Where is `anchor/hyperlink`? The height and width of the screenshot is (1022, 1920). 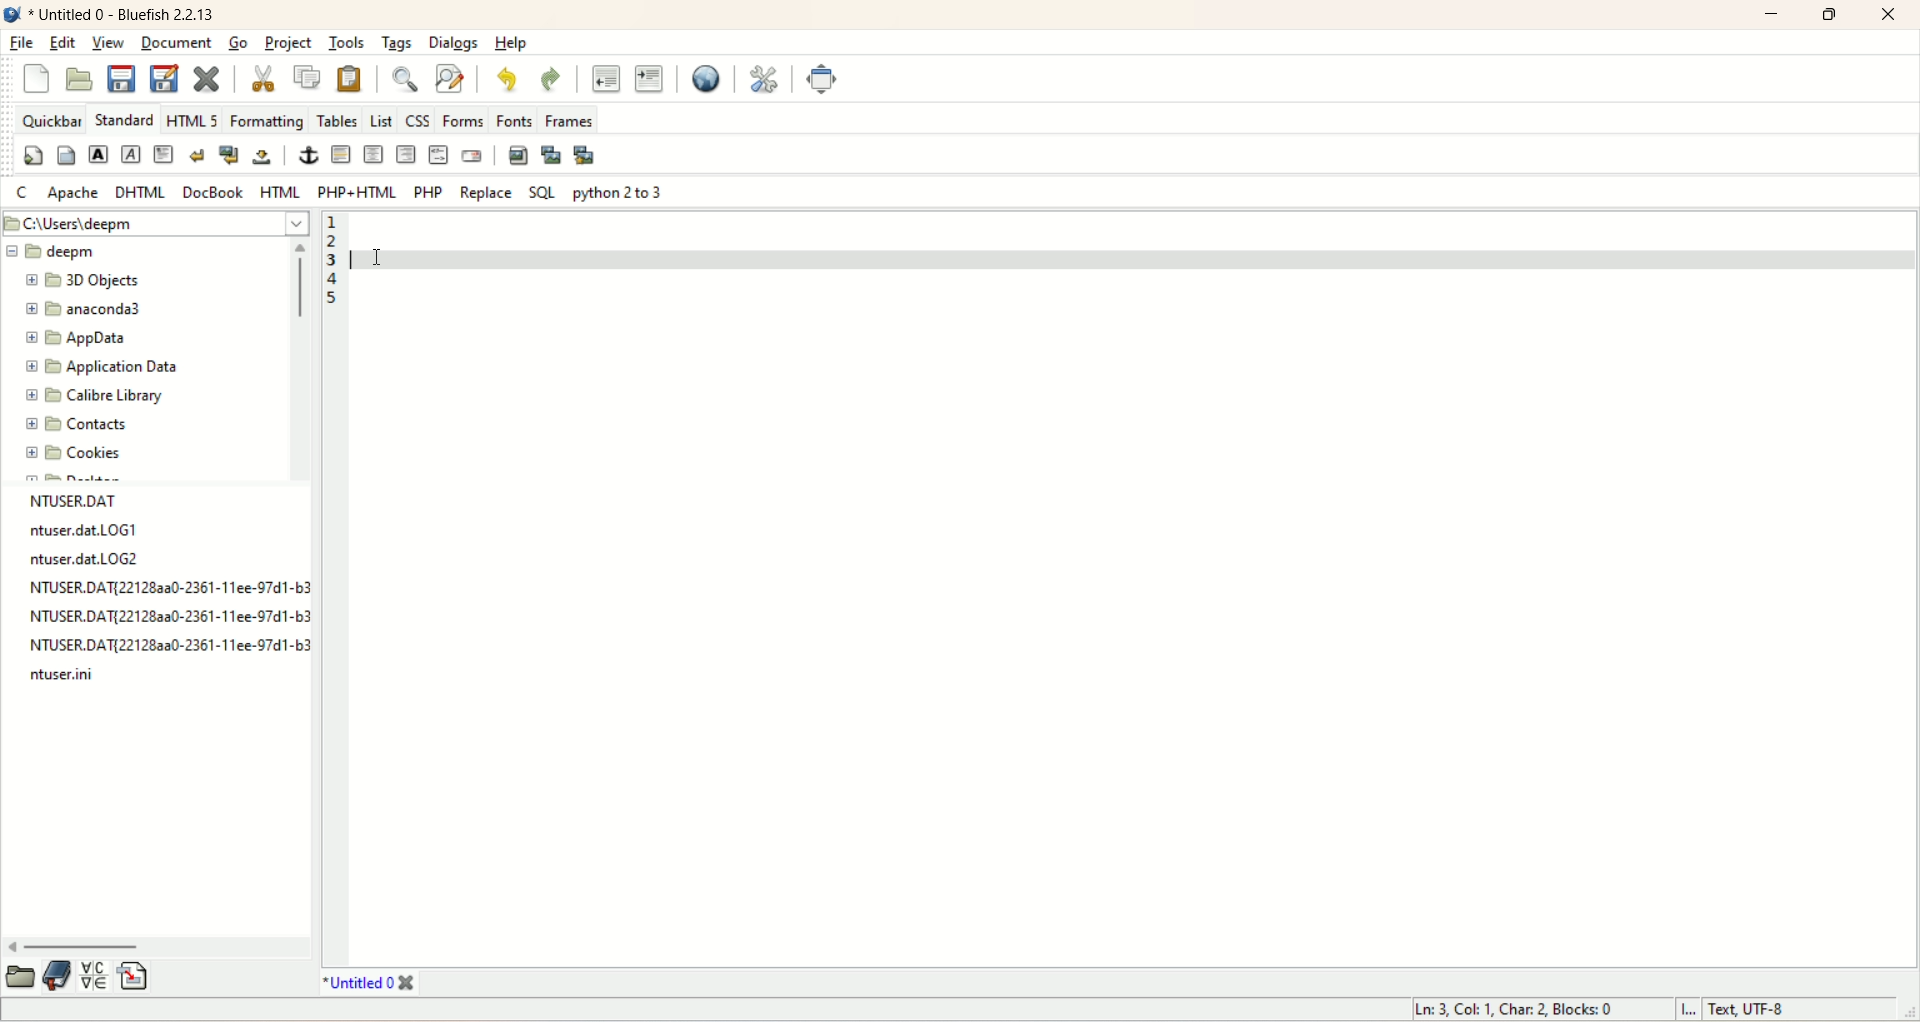
anchor/hyperlink is located at coordinates (308, 156).